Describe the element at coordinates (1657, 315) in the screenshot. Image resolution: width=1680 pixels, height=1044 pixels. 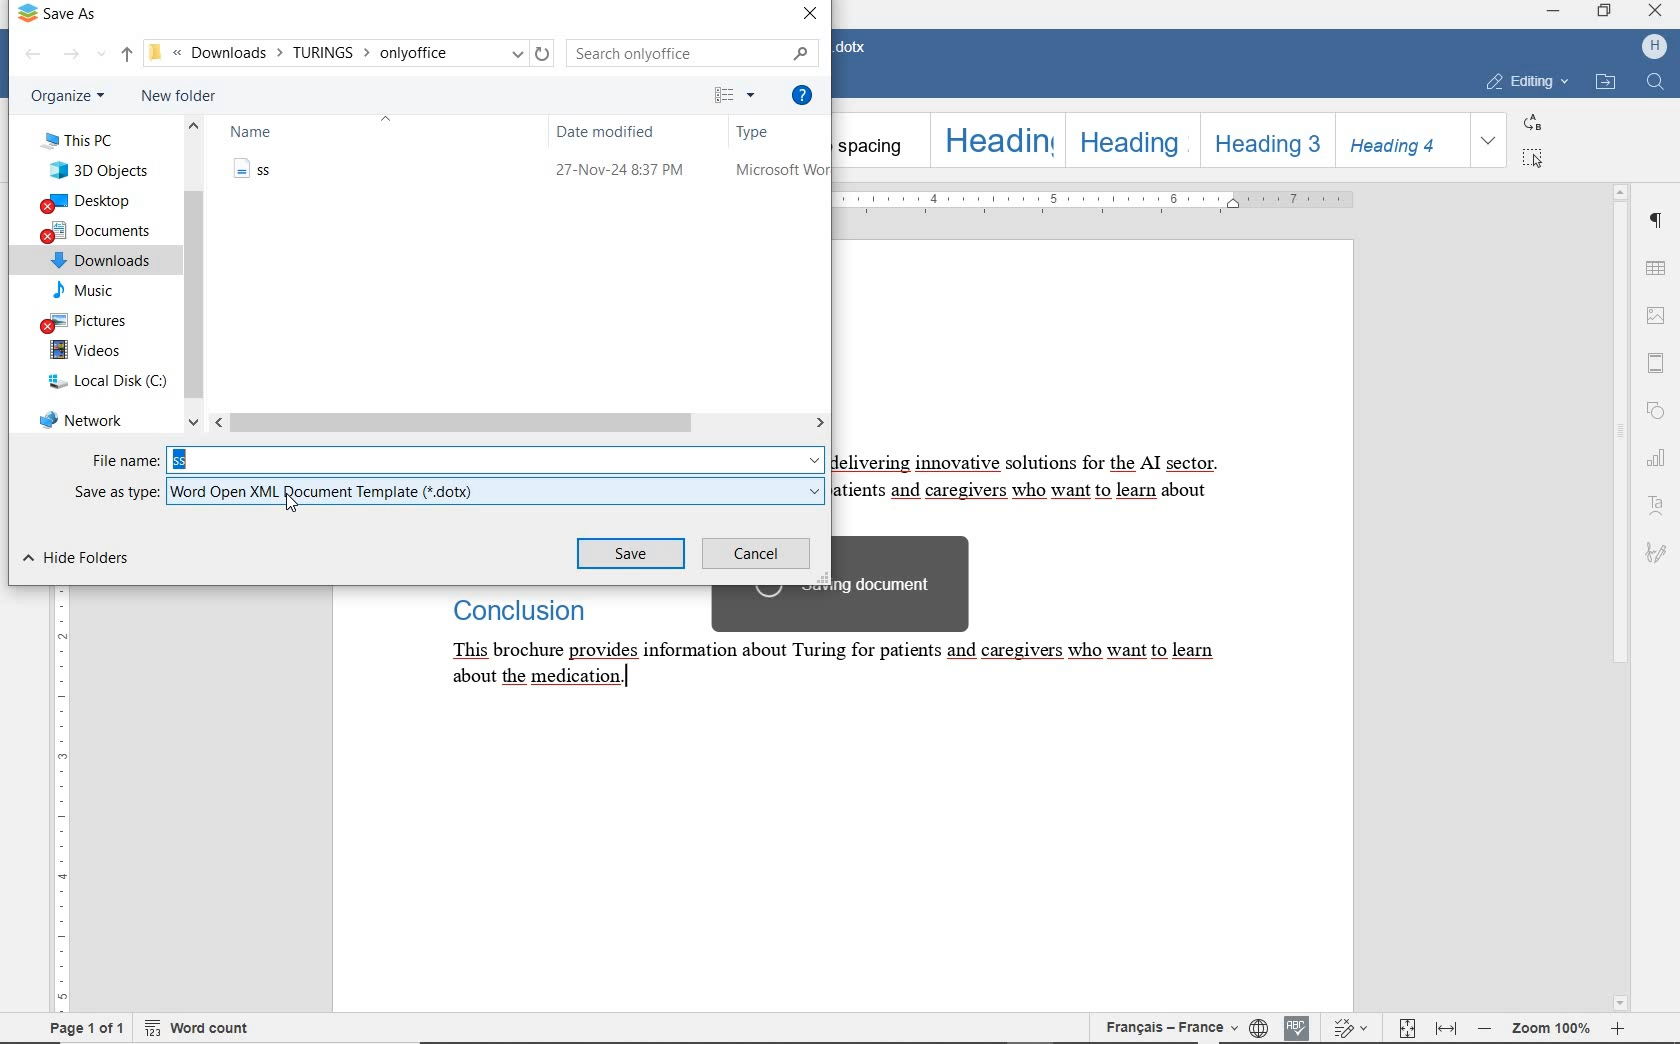
I see `IMAGE` at that location.